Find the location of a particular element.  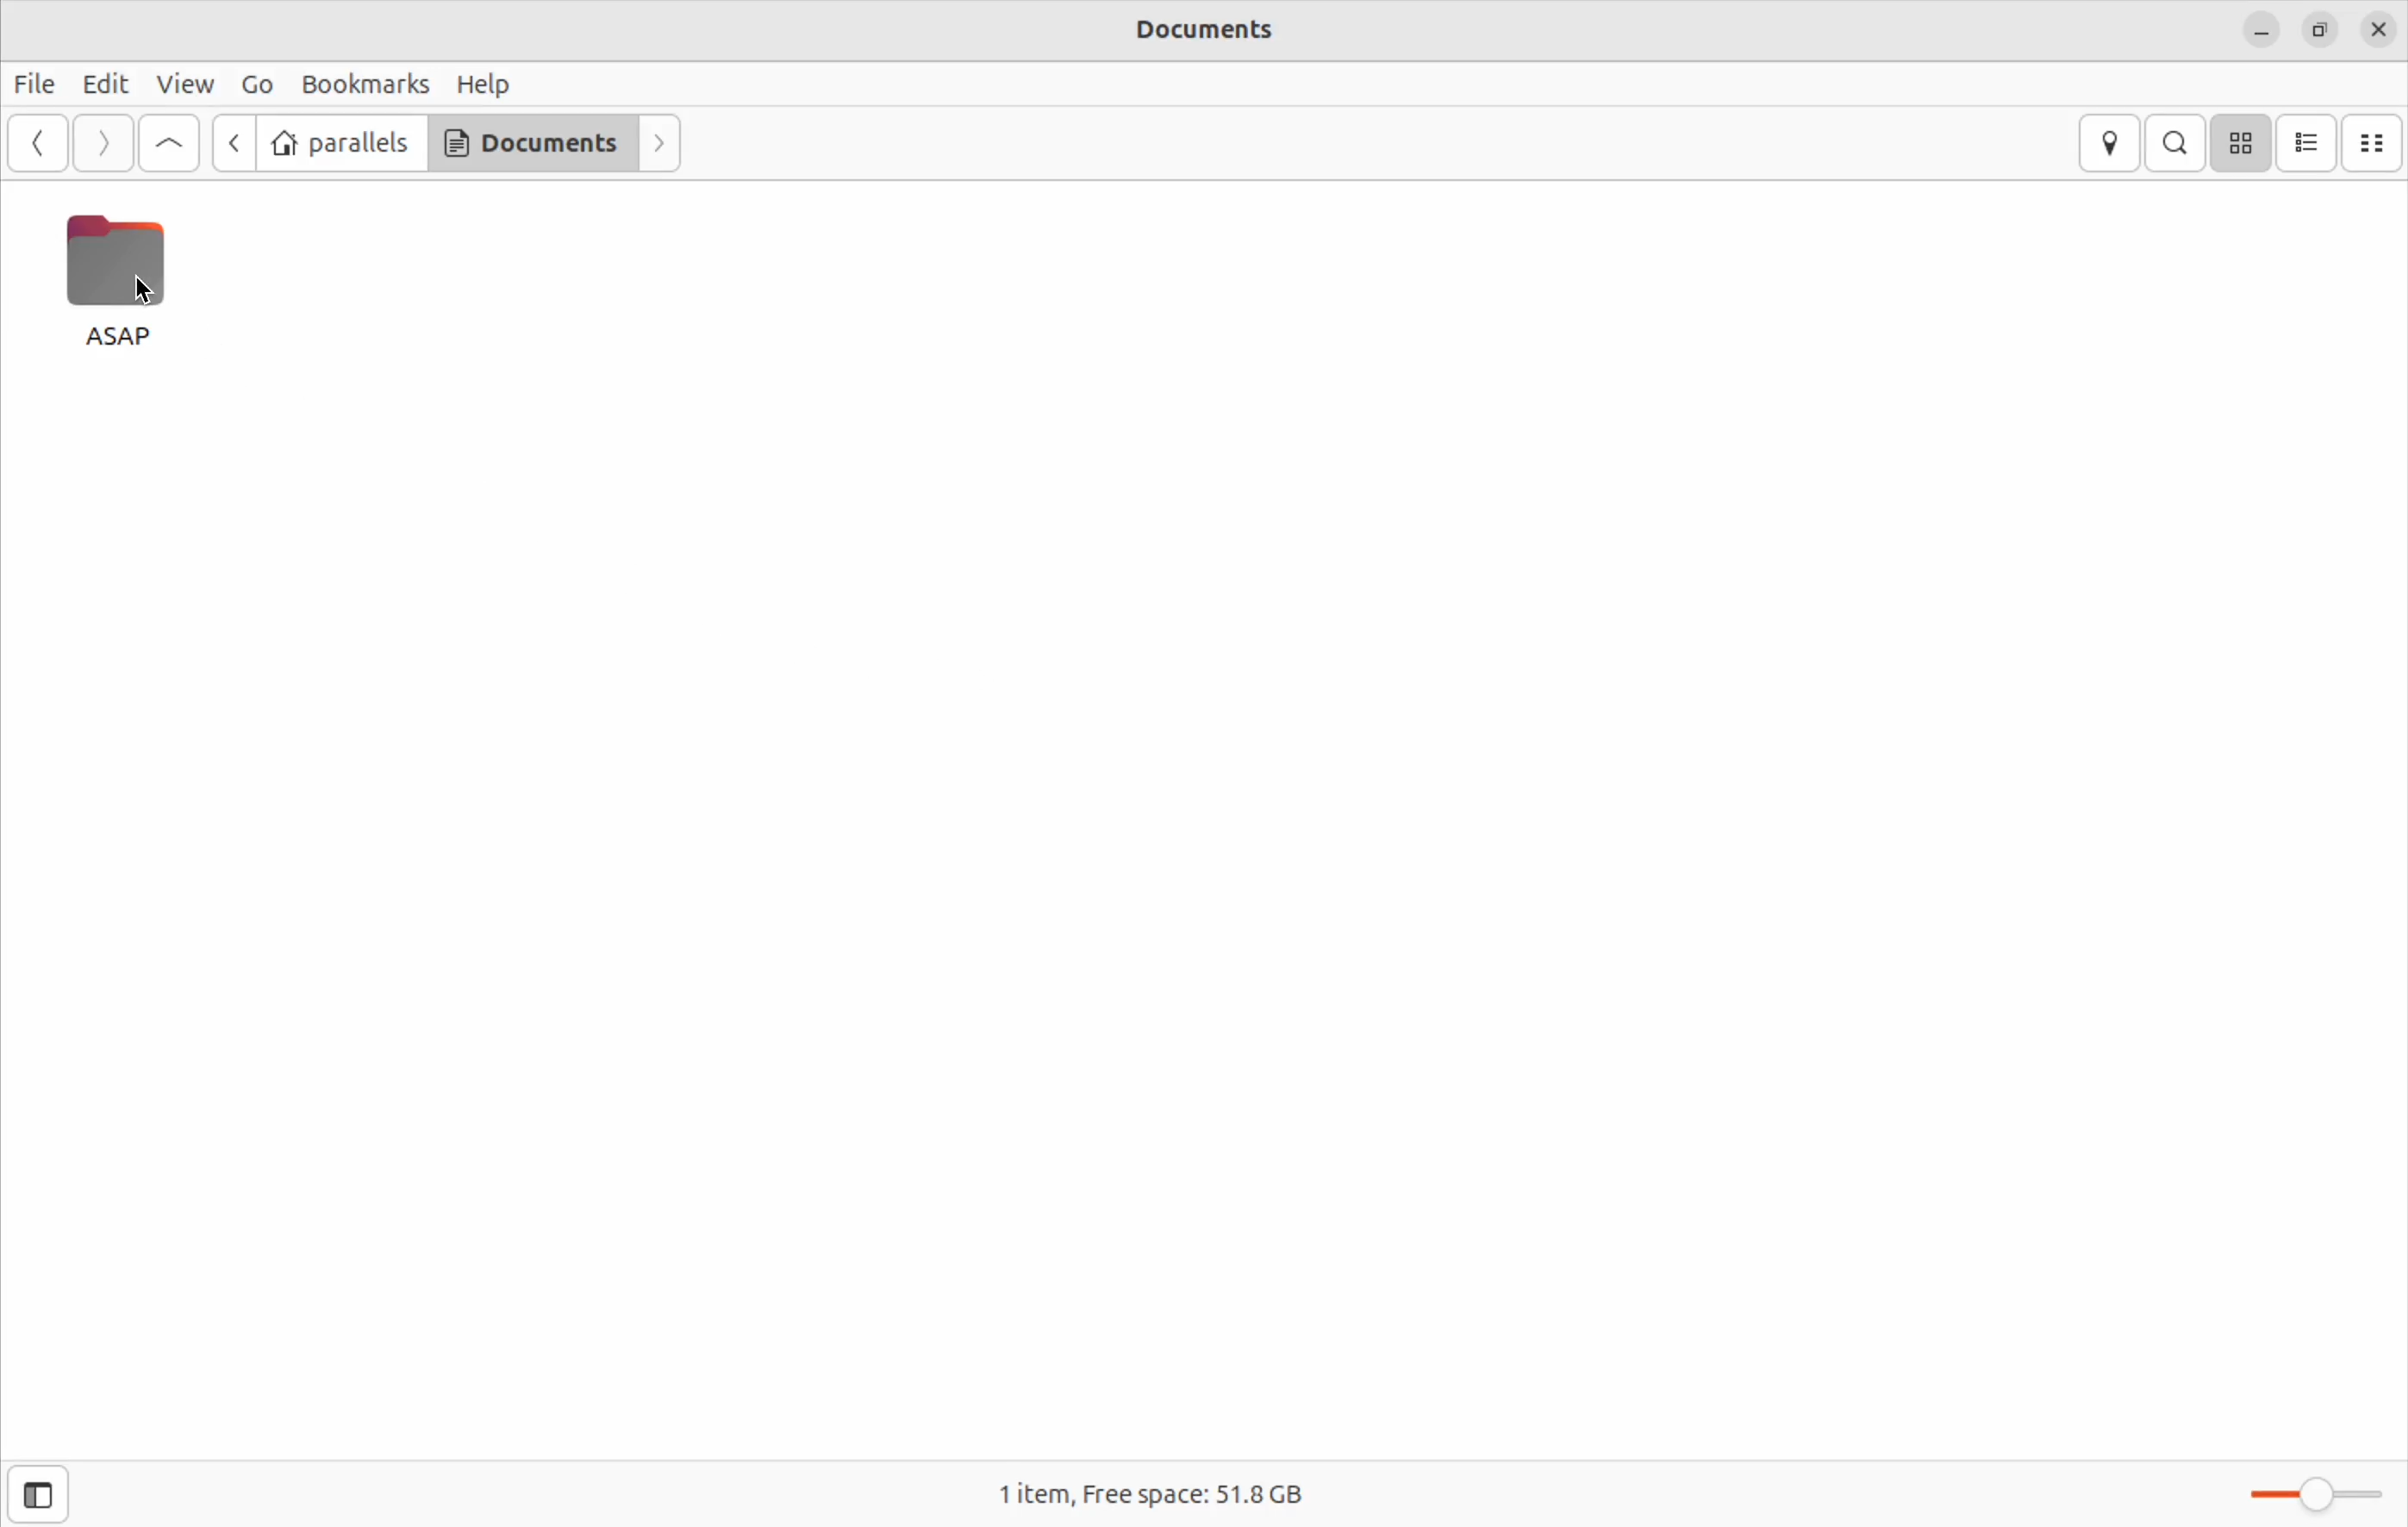

close is located at coordinates (2378, 30).